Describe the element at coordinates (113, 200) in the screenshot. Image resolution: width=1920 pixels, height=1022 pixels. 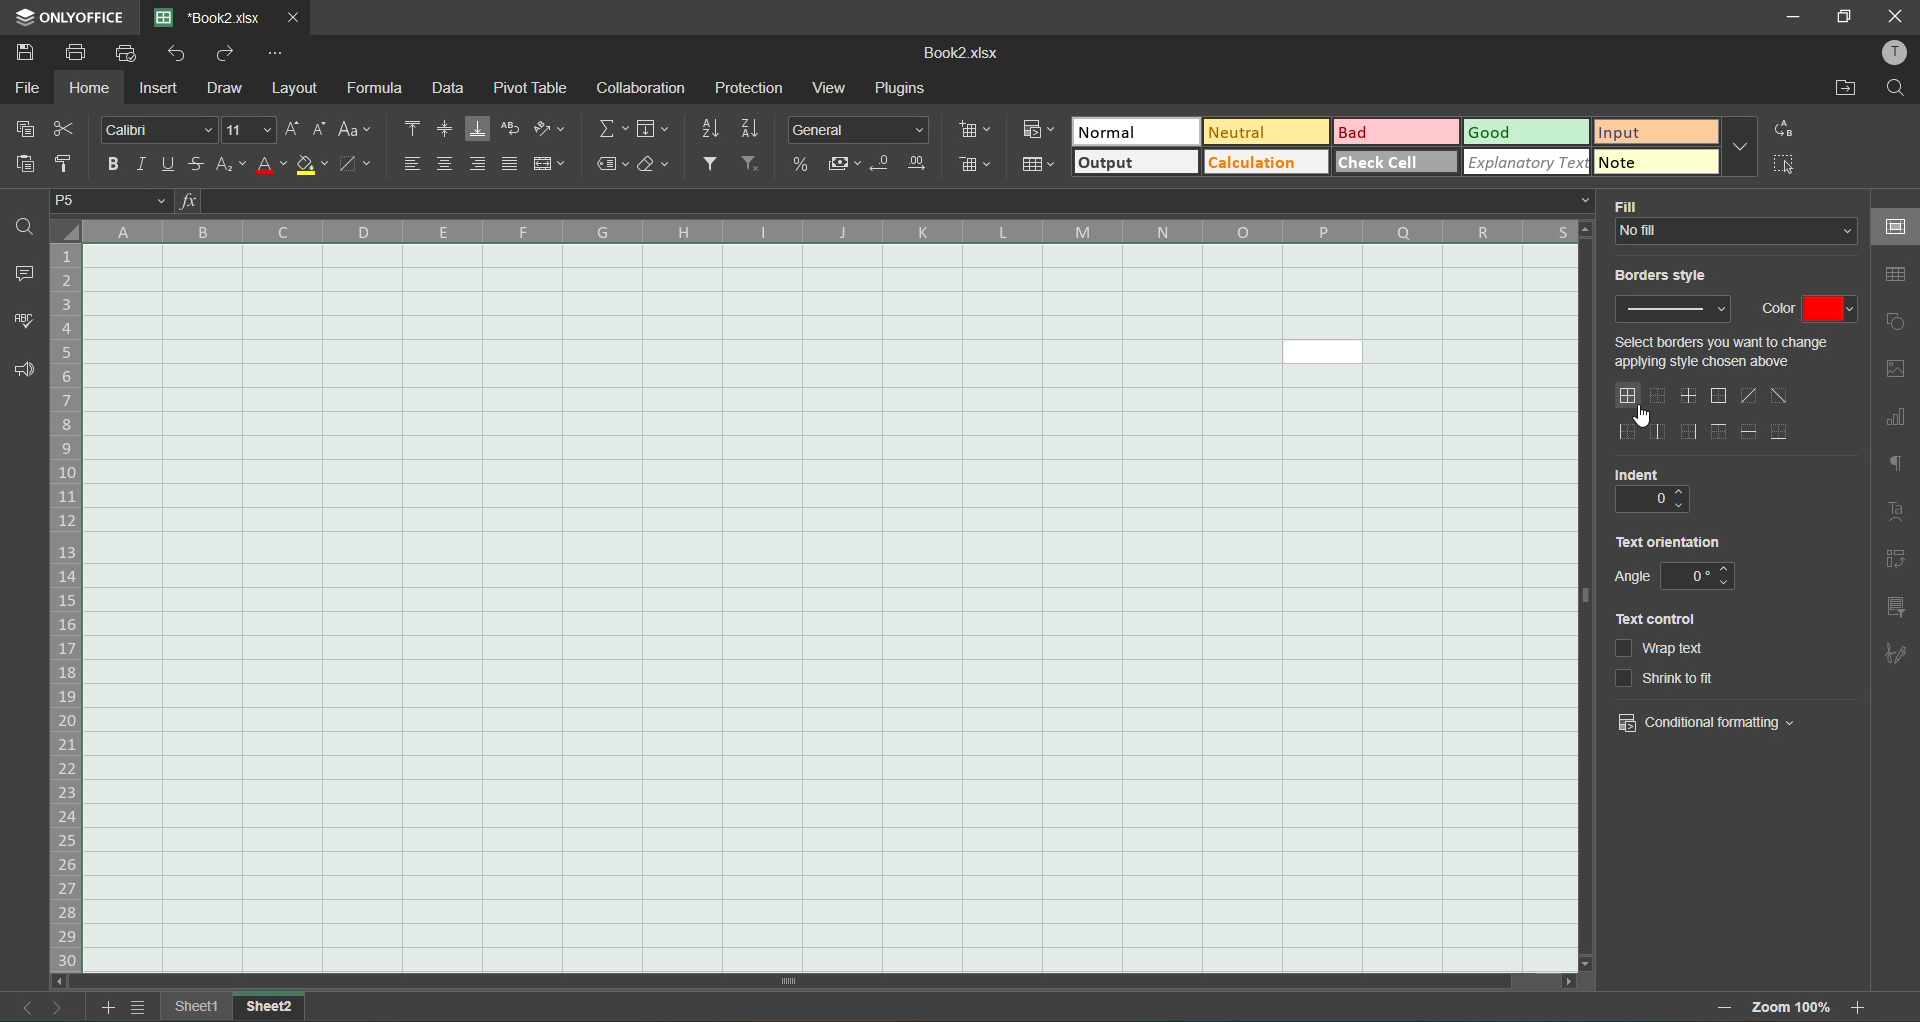
I see `P5` at that location.